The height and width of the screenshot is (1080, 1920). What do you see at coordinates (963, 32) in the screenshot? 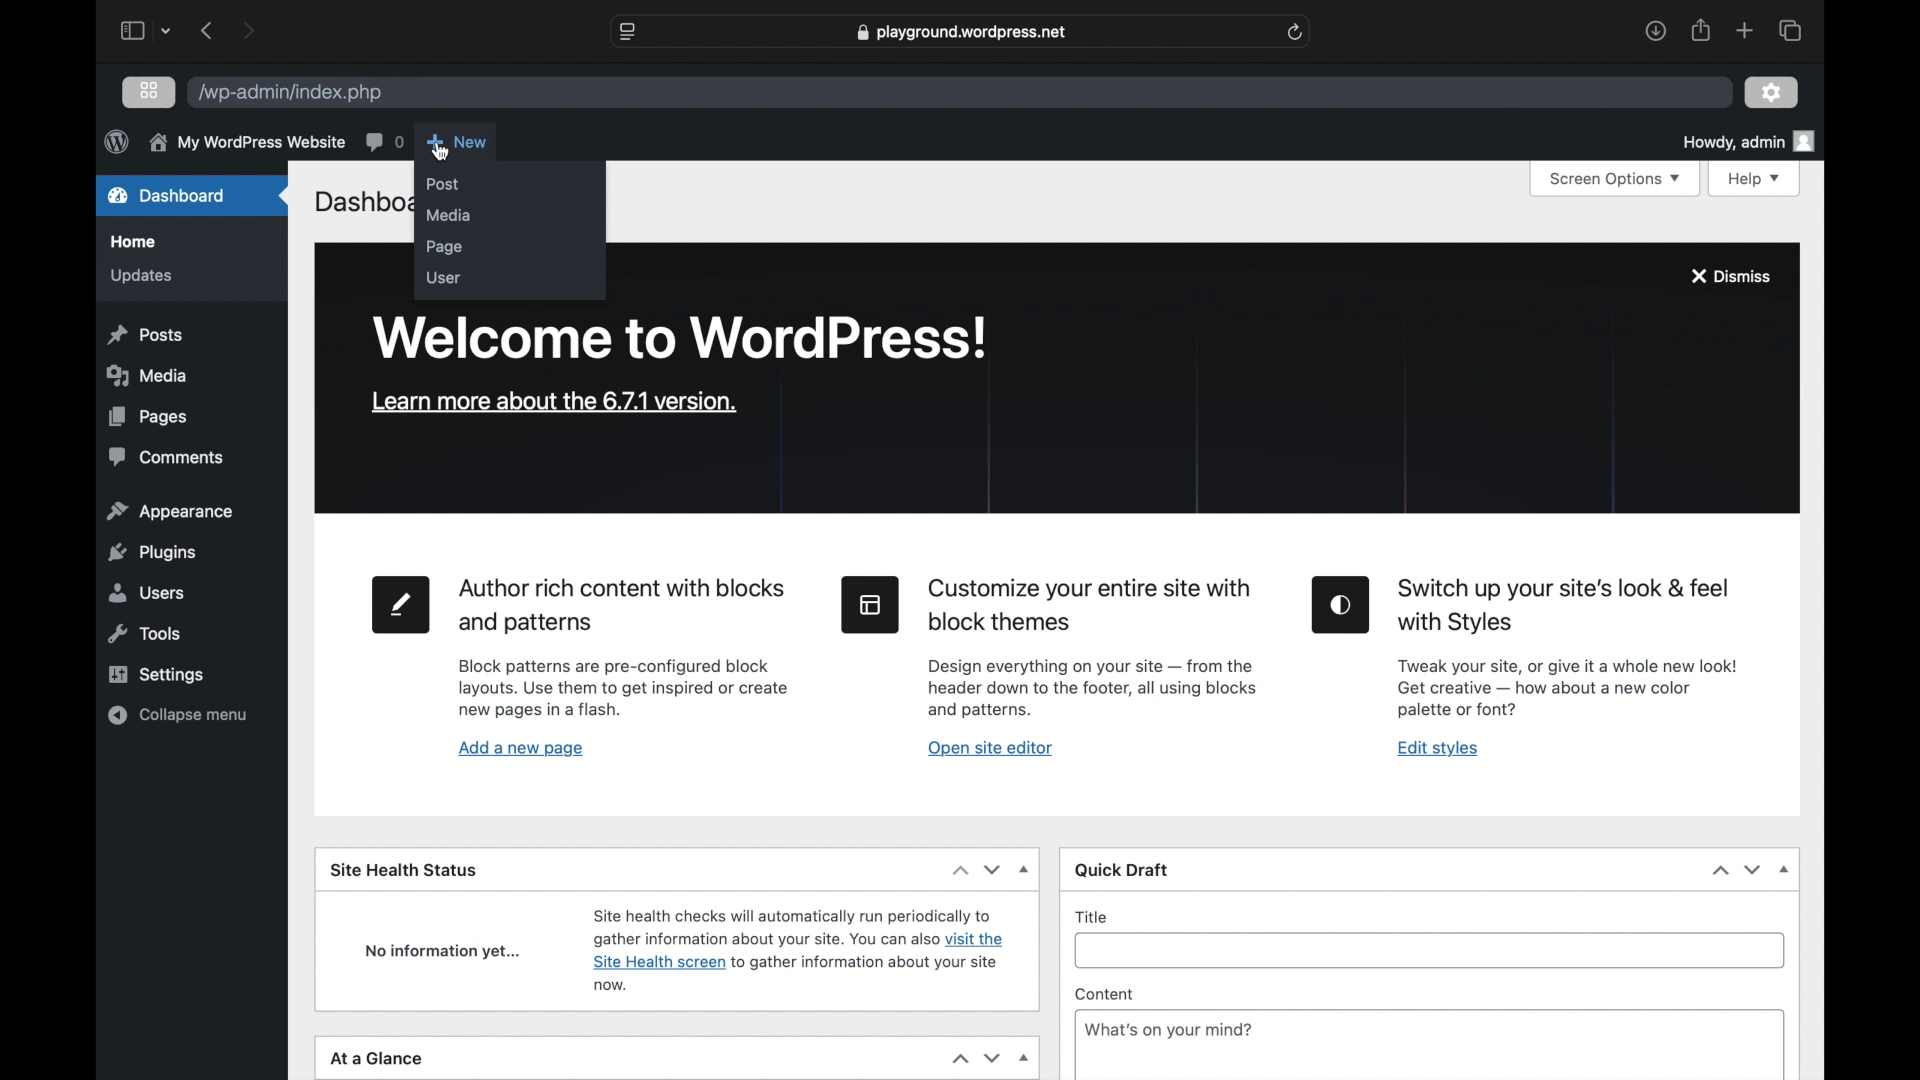
I see `playground.wordpress.net` at bounding box center [963, 32].